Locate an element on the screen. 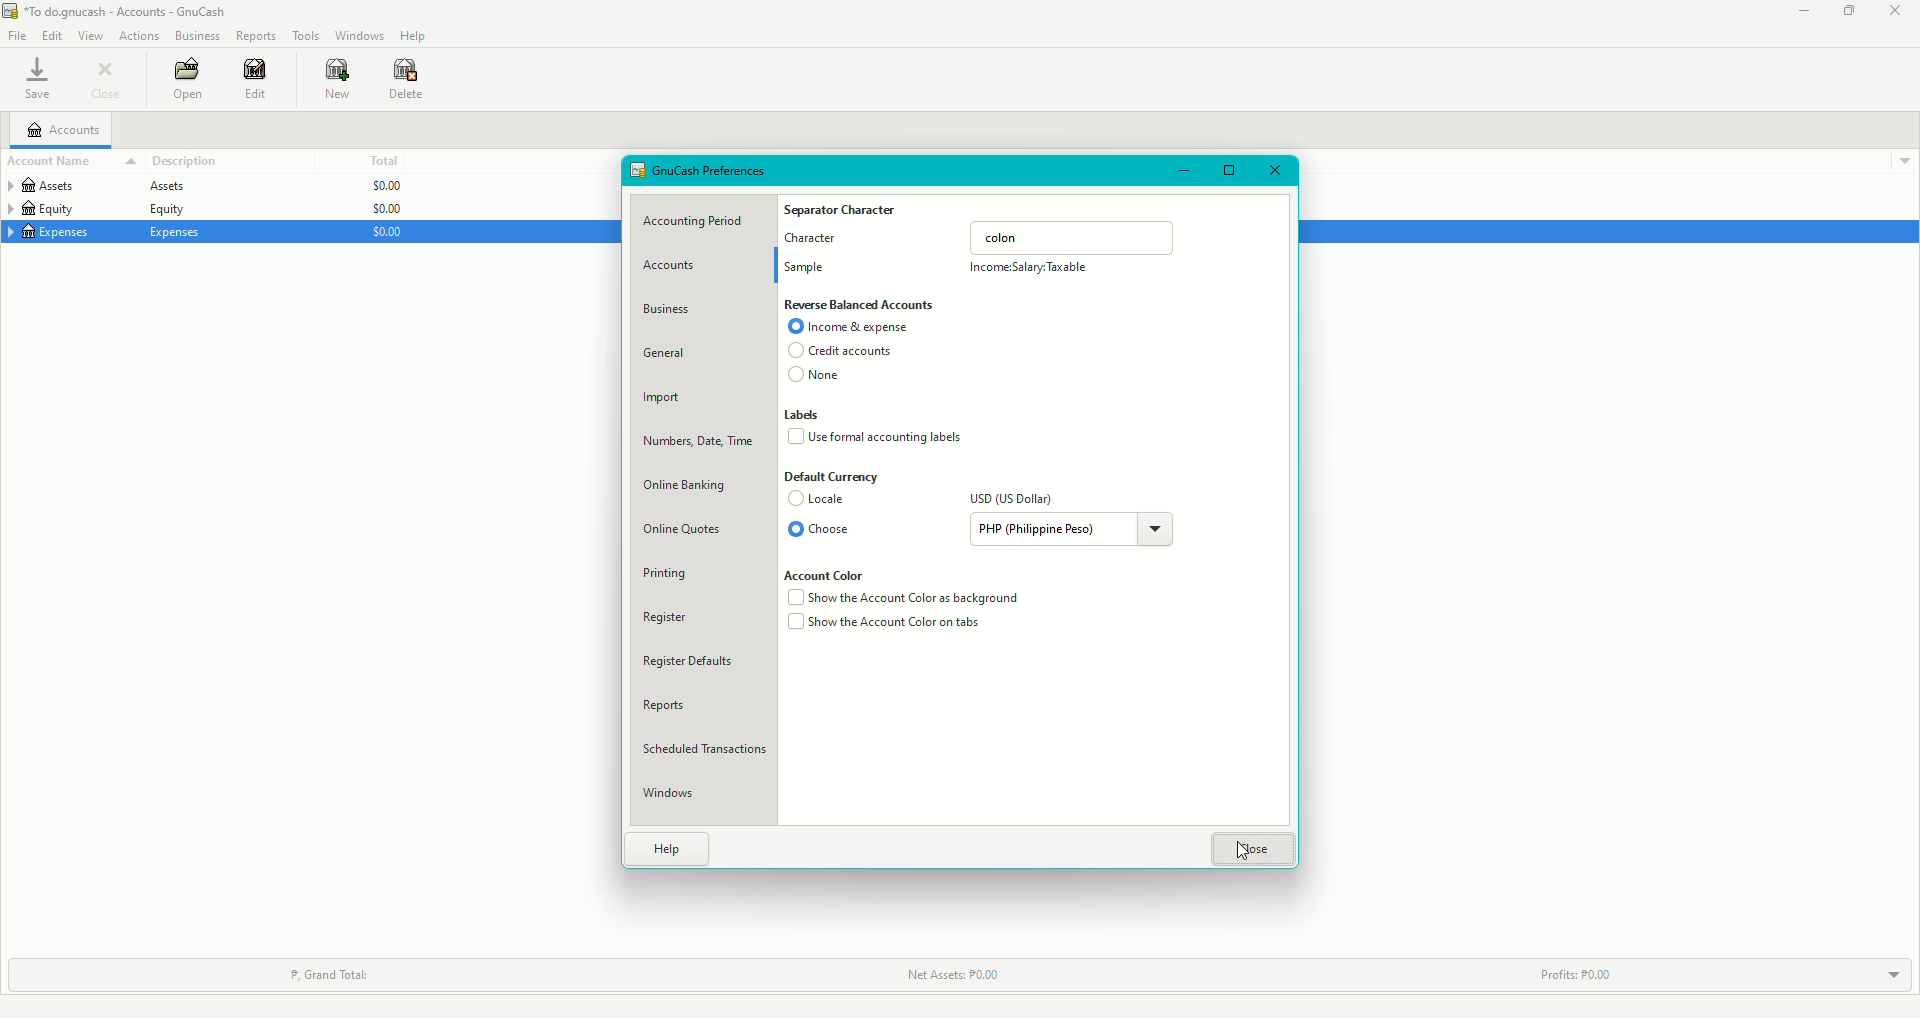 The image size is (1920, 1018). Restore is located at coordinates (1847, 12).